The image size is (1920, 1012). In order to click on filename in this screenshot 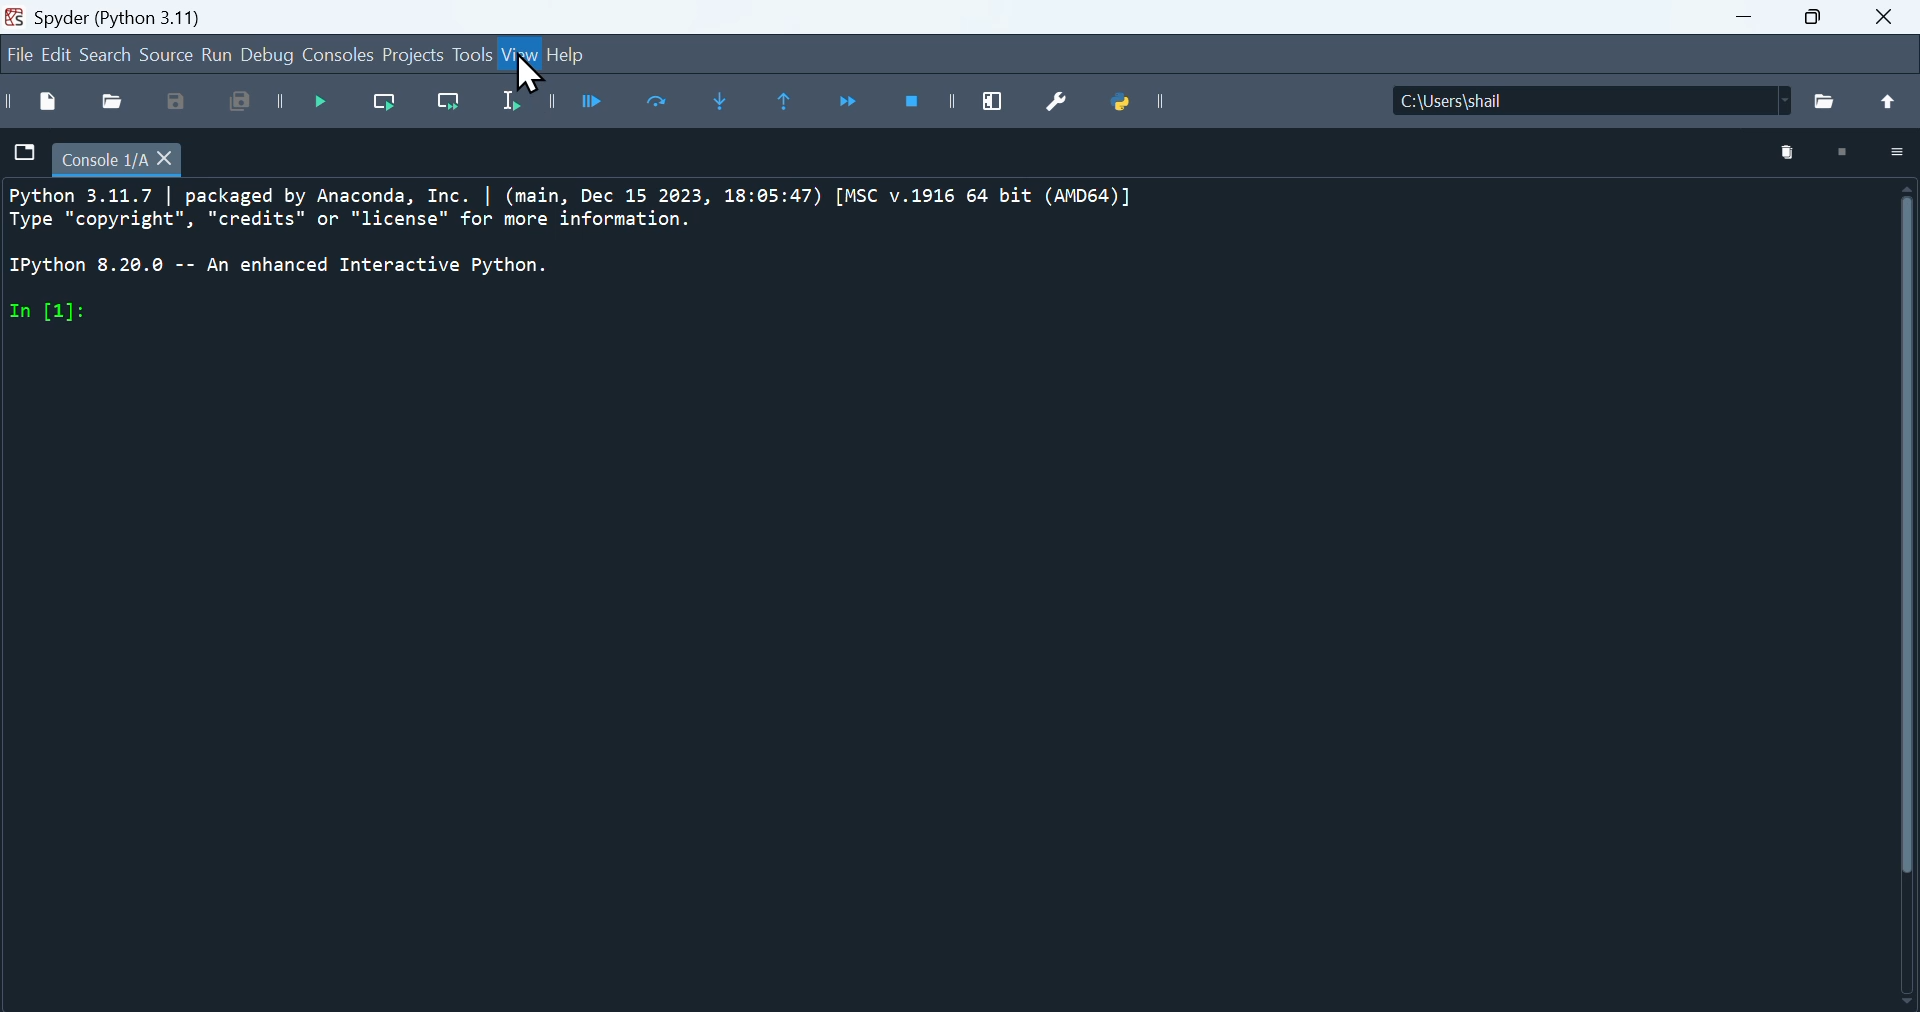, I will do `click(128, 158)`.